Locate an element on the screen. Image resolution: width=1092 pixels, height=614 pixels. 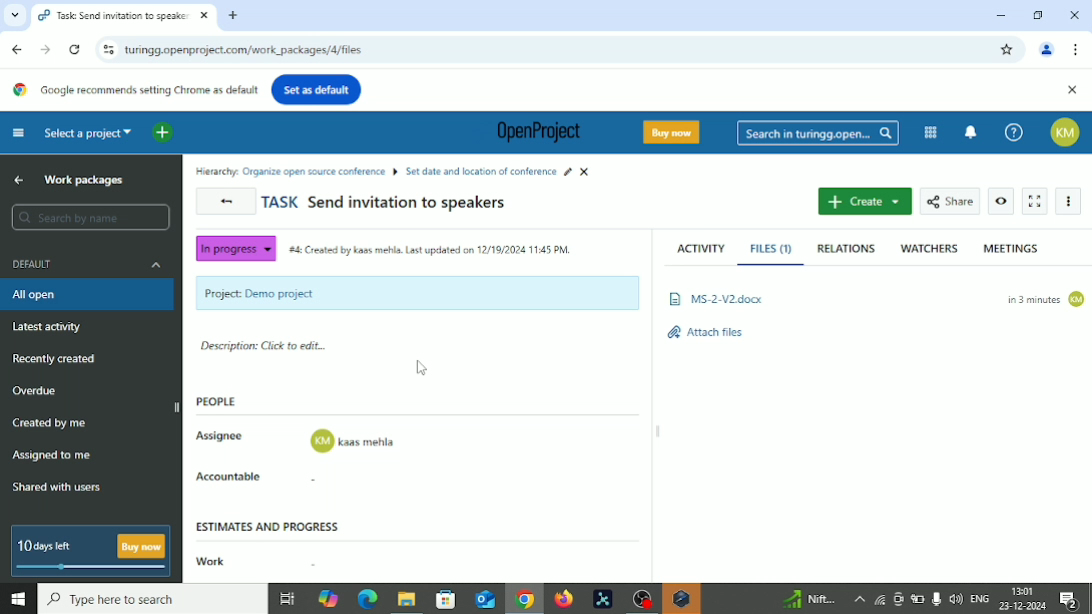
Search tabs is located at coordinates (12, 15).